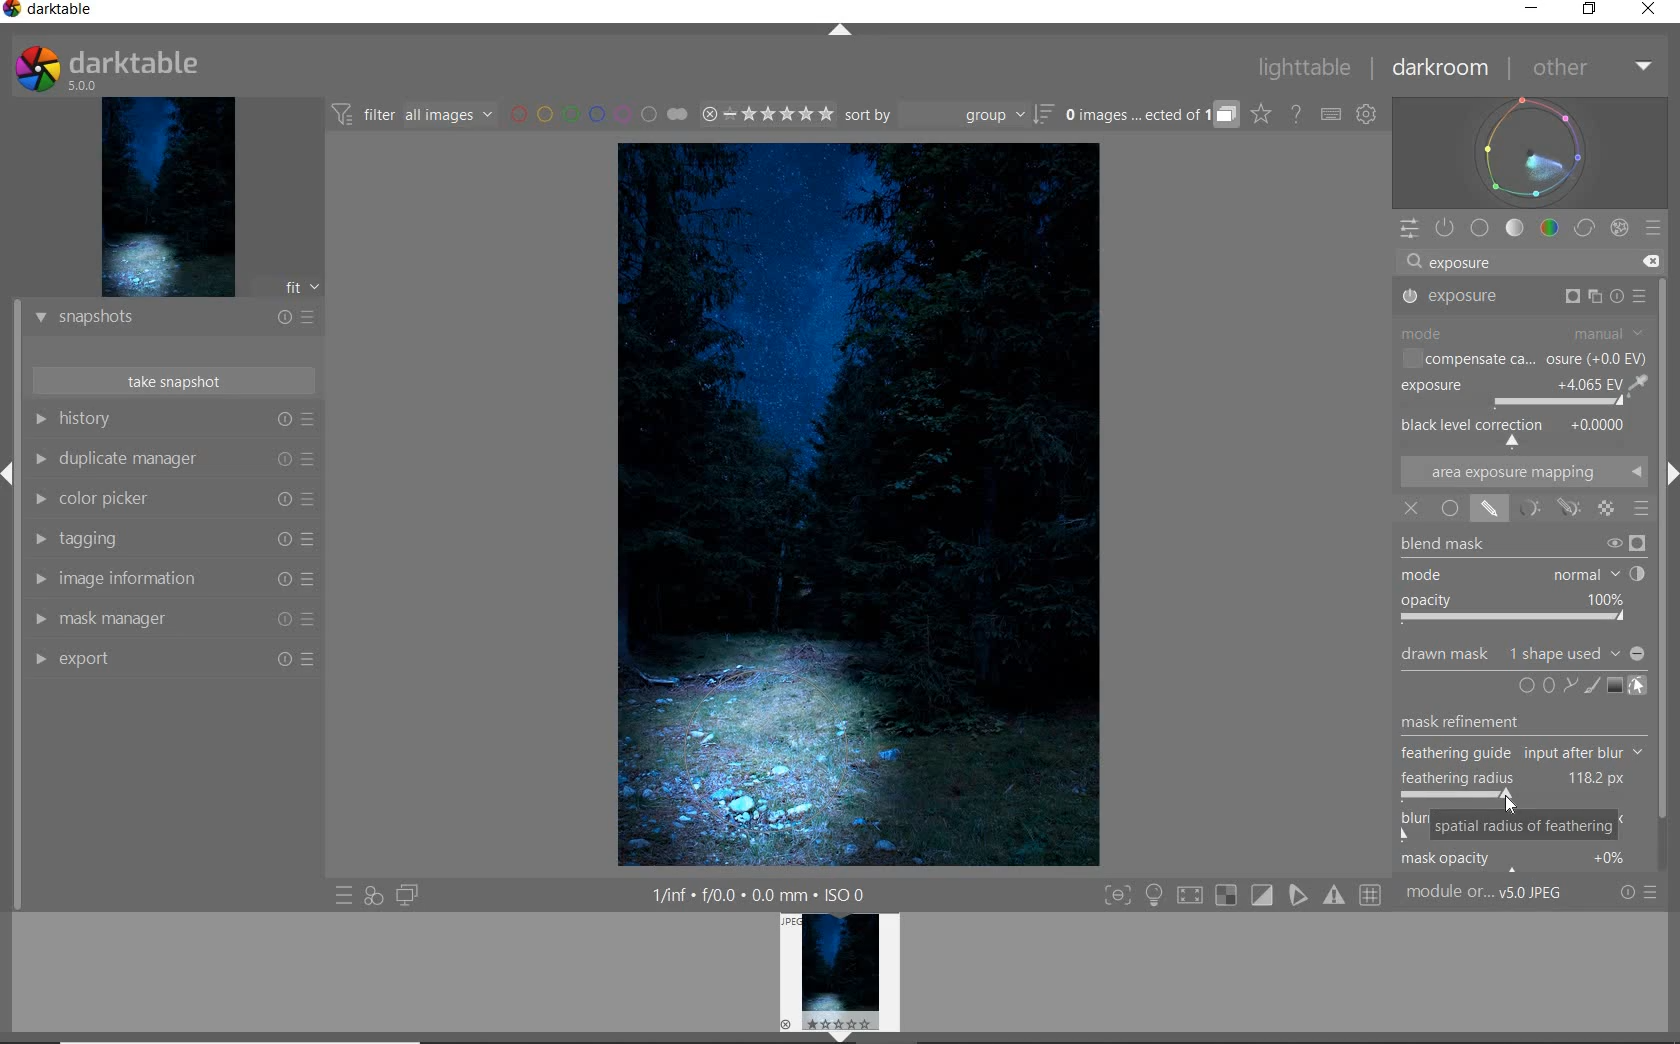 This screenshot has height=1044, width=1680. What do you see at coordinates (1440, 68) in the screenshot?
I see `DARKROOM` at bounding box center [1440, 68].